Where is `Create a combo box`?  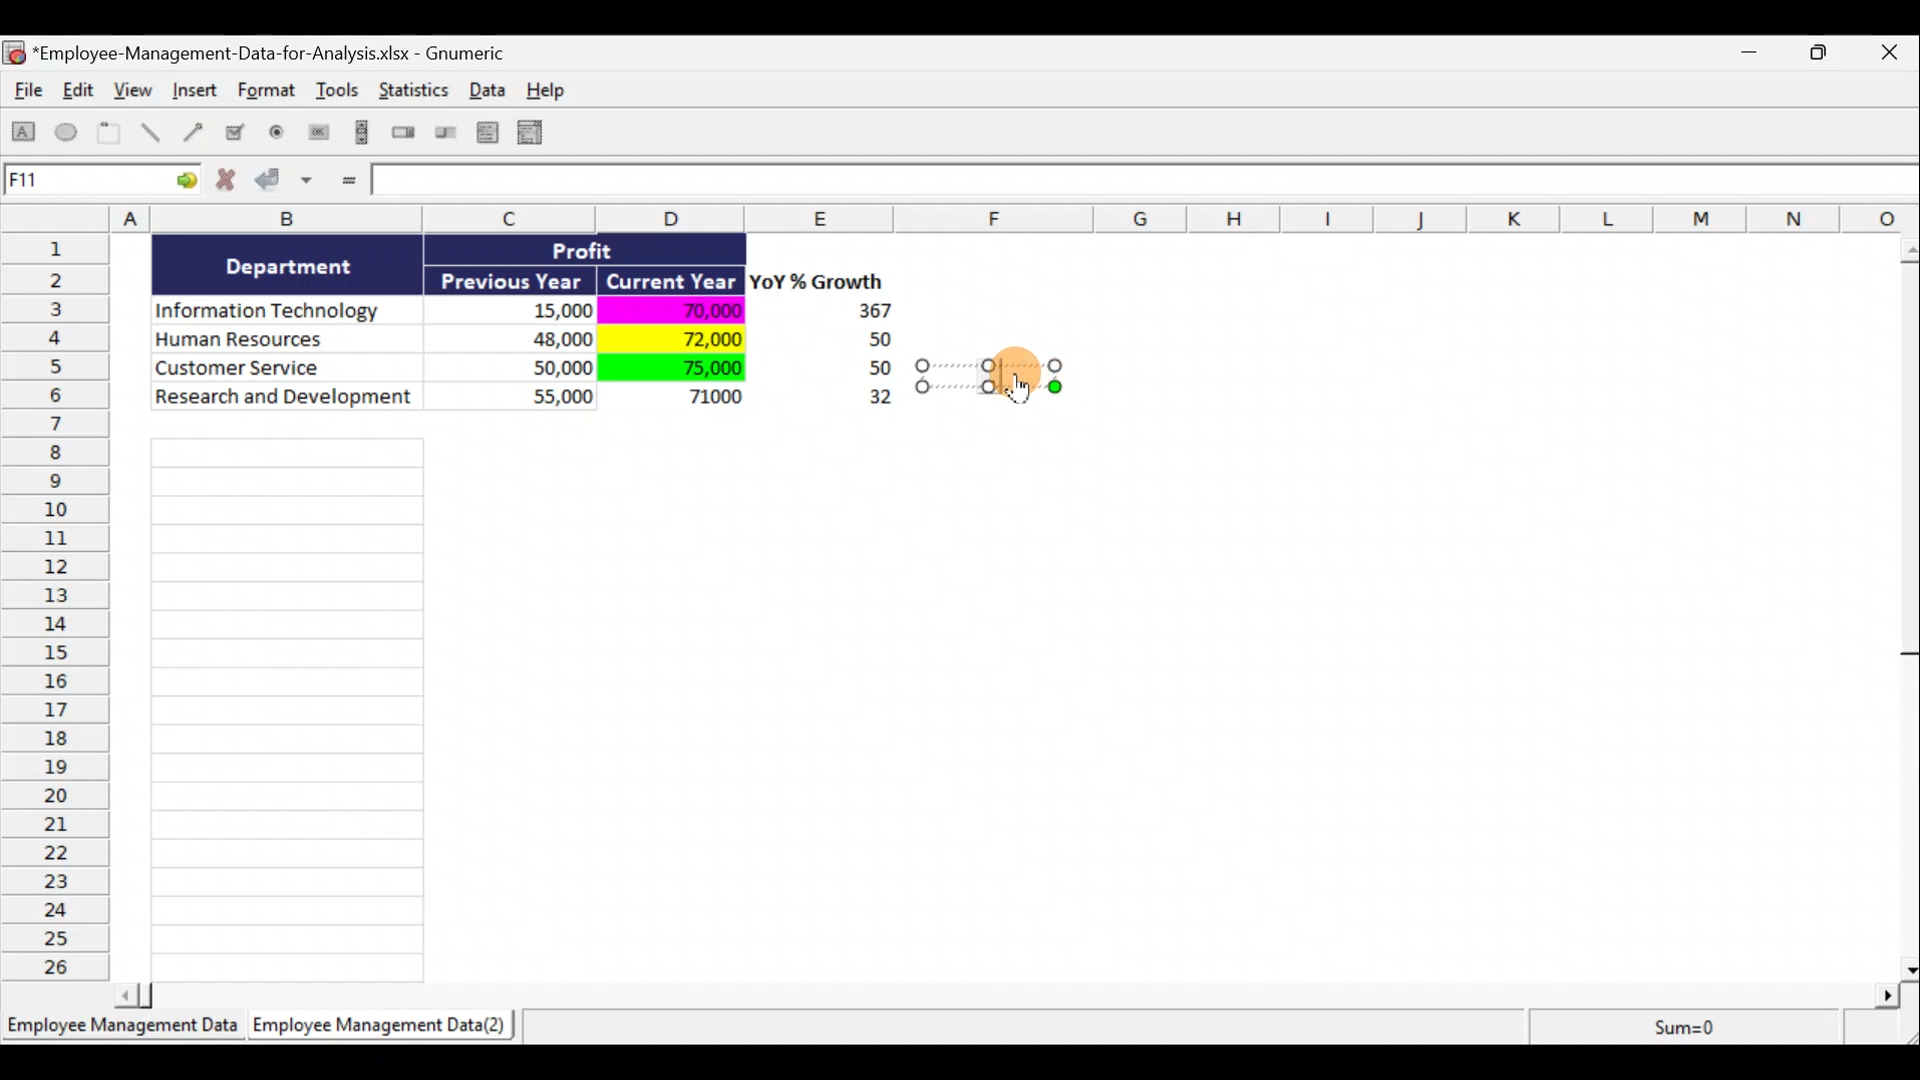 Create a combo box is located at coordinates (539, 133).